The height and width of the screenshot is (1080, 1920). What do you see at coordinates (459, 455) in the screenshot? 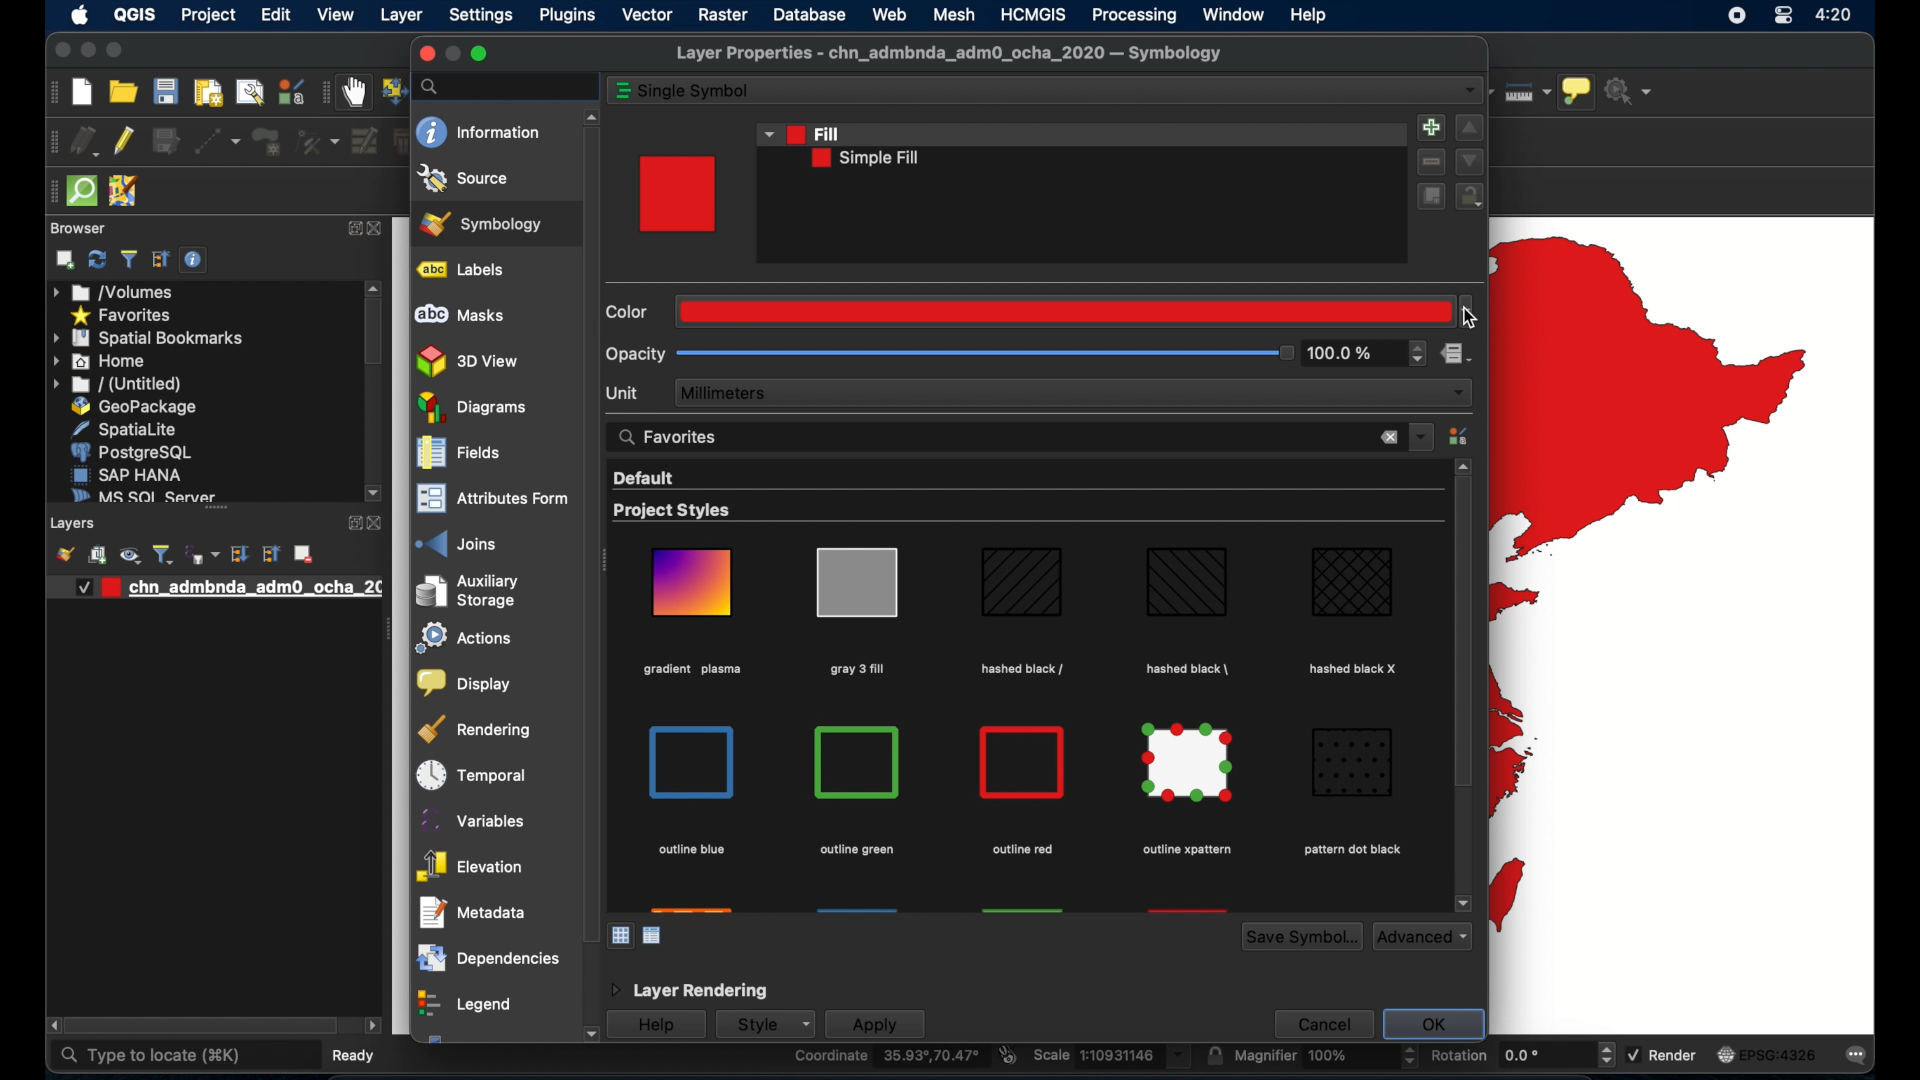
I see `fields` at bounding box center [459, 455].